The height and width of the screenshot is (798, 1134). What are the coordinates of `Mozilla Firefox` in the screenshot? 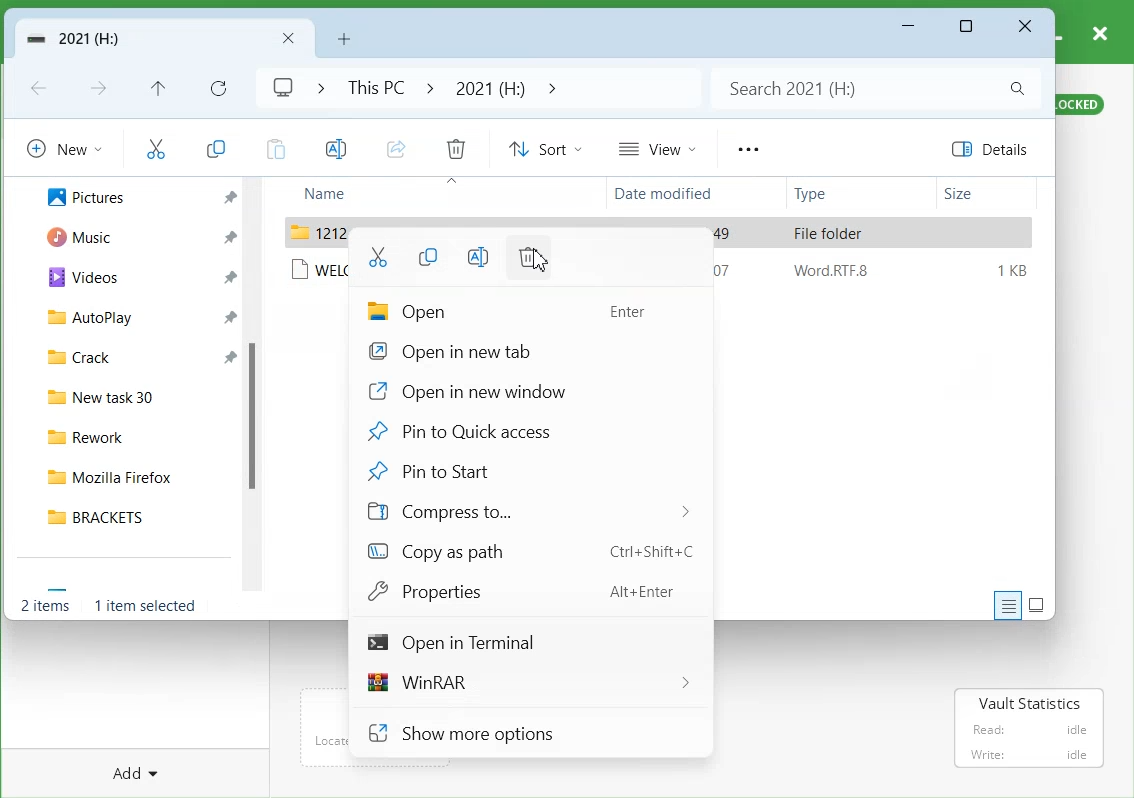 It's located at (135, 478).